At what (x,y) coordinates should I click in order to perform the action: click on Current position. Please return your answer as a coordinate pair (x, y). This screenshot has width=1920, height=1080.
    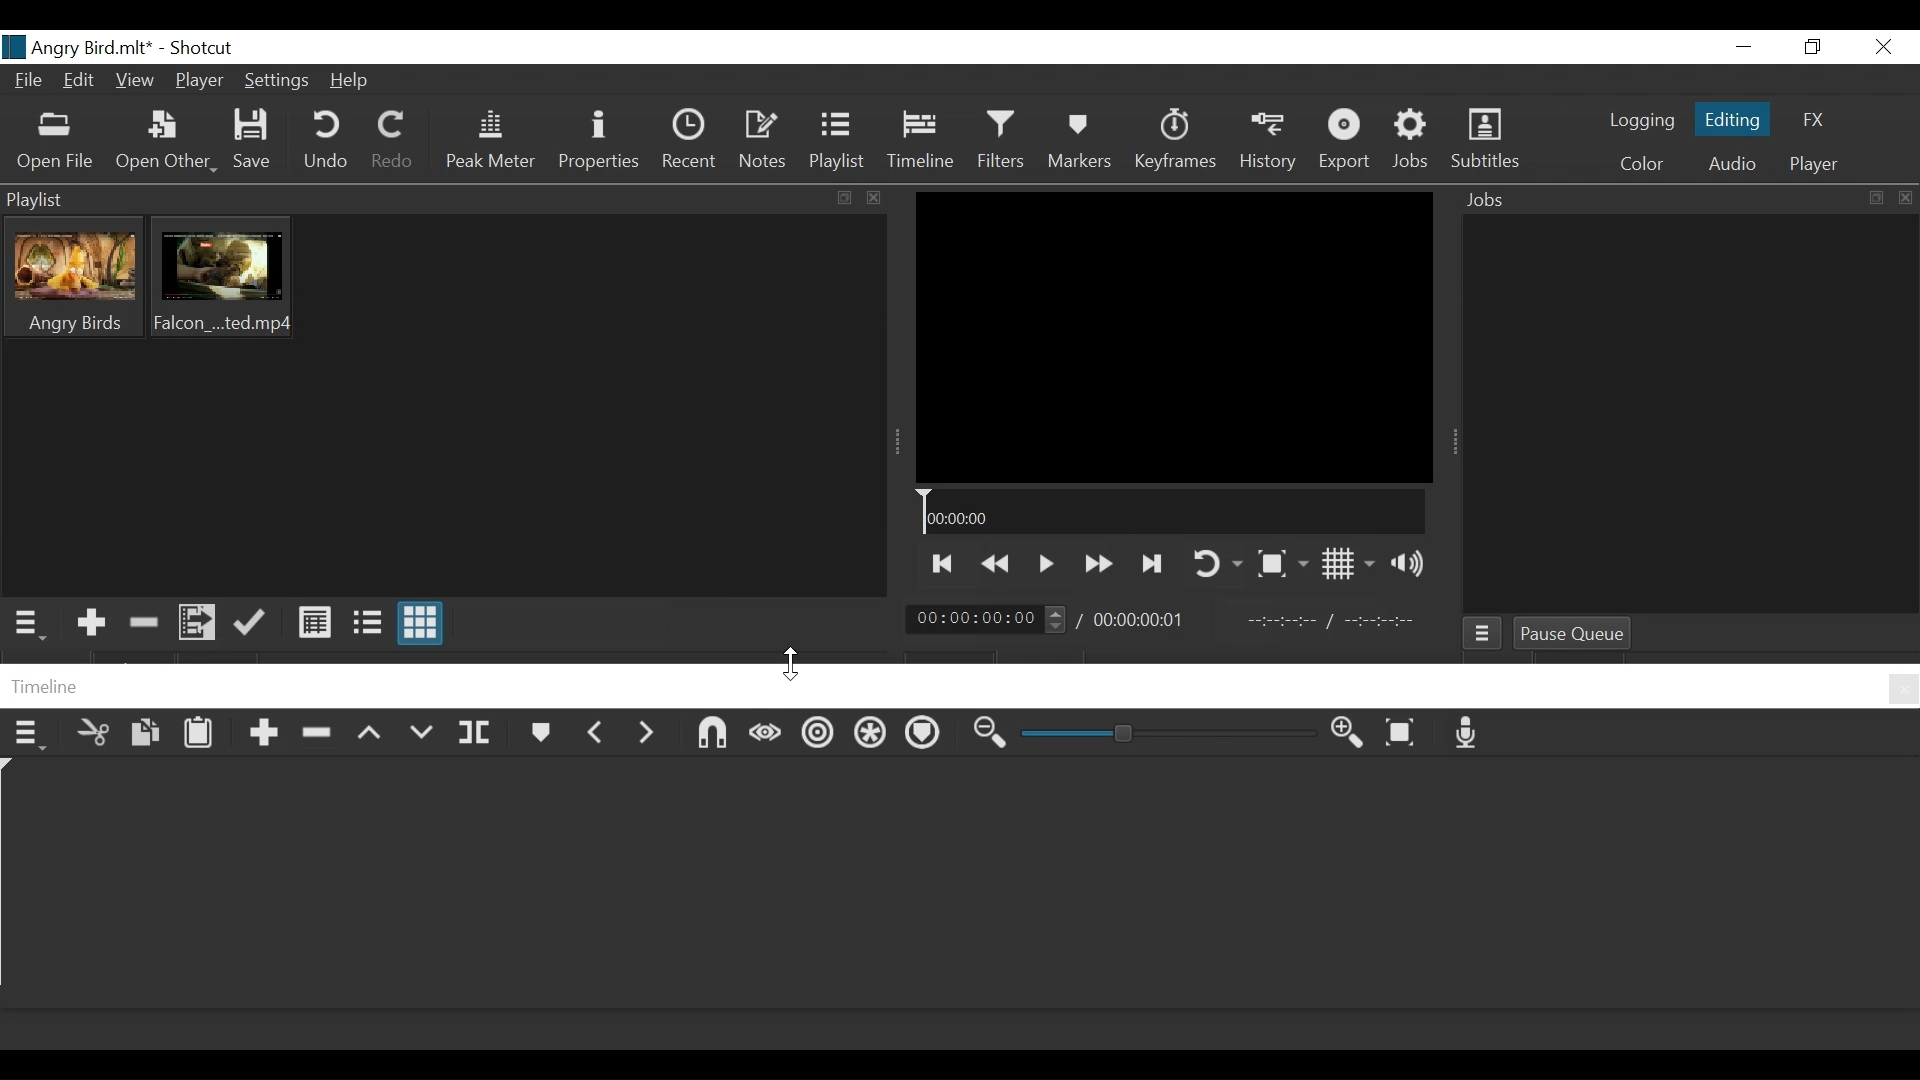
    Looking at the image, I should click on (983, 620).